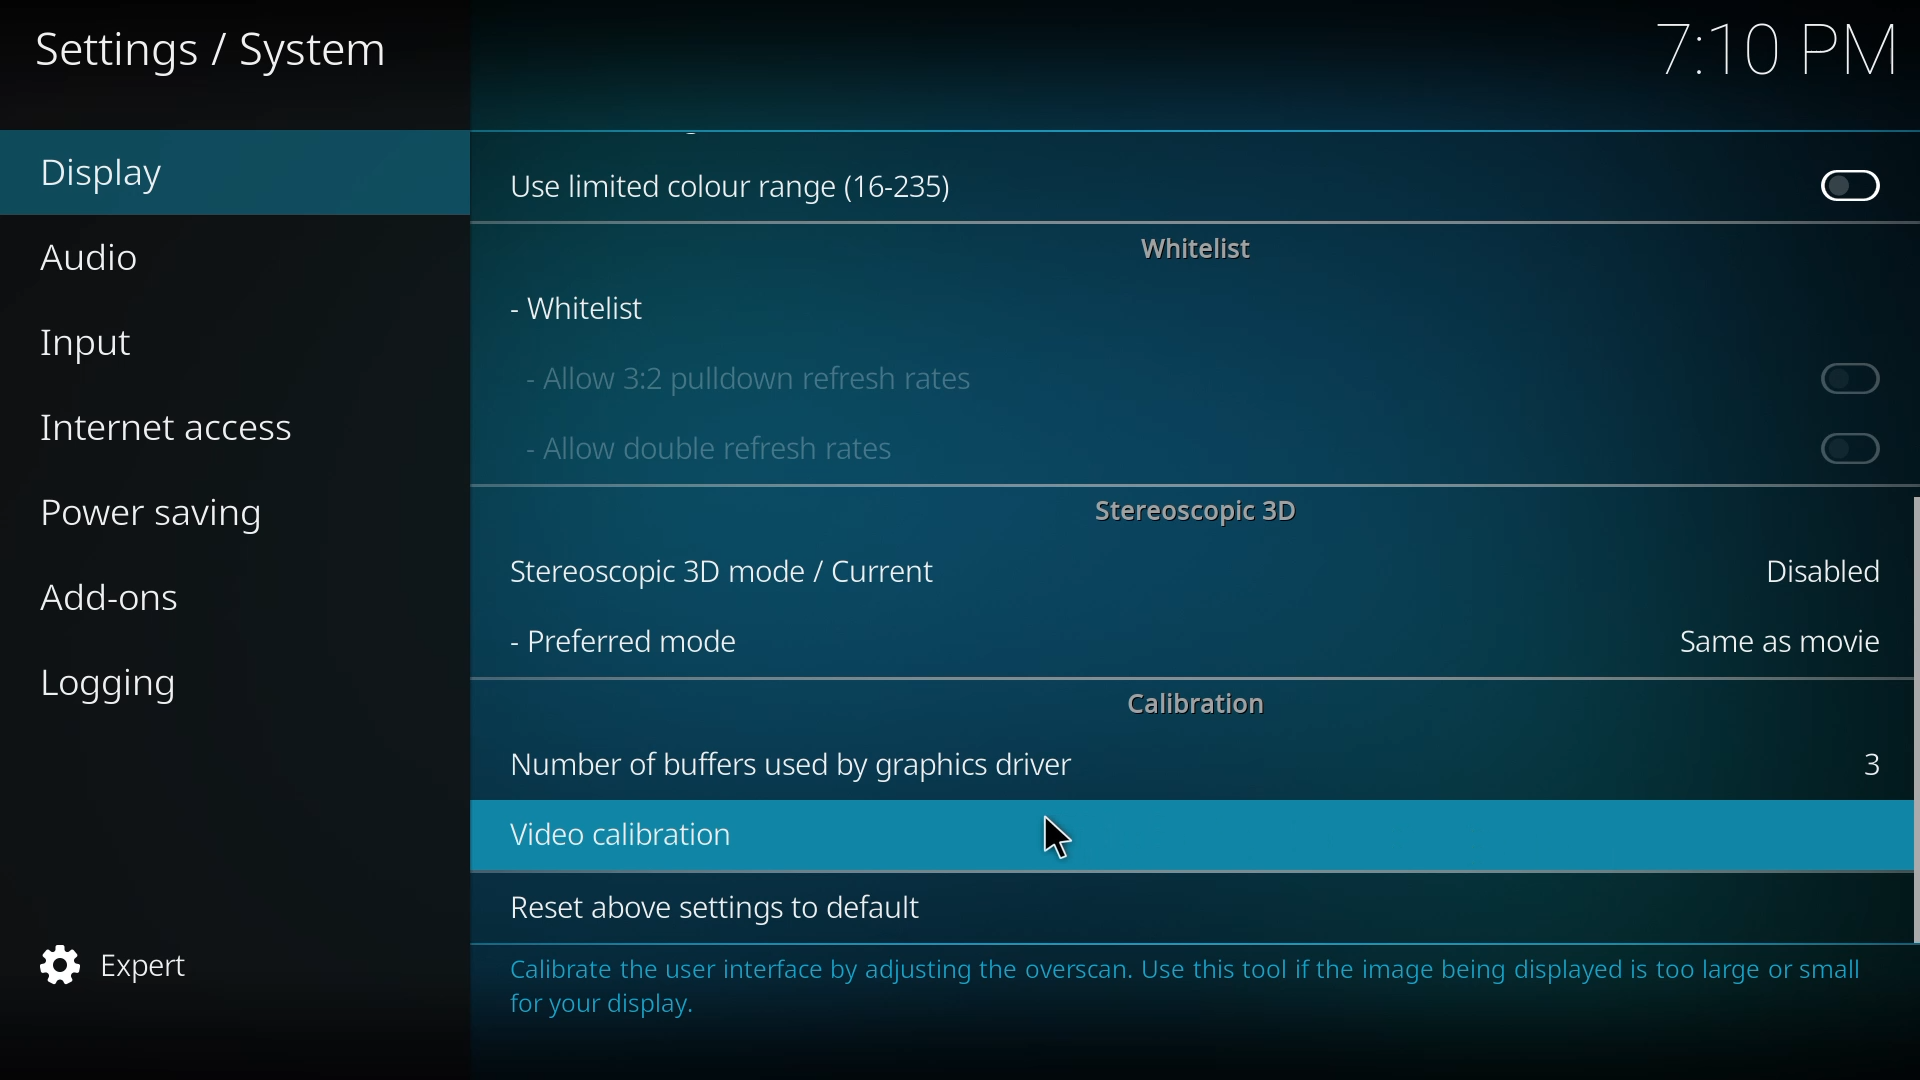 Image resolution: width=1920 pixels, height=1080 pixels. I want to click on allow double refresh rates, so click(706, 447).